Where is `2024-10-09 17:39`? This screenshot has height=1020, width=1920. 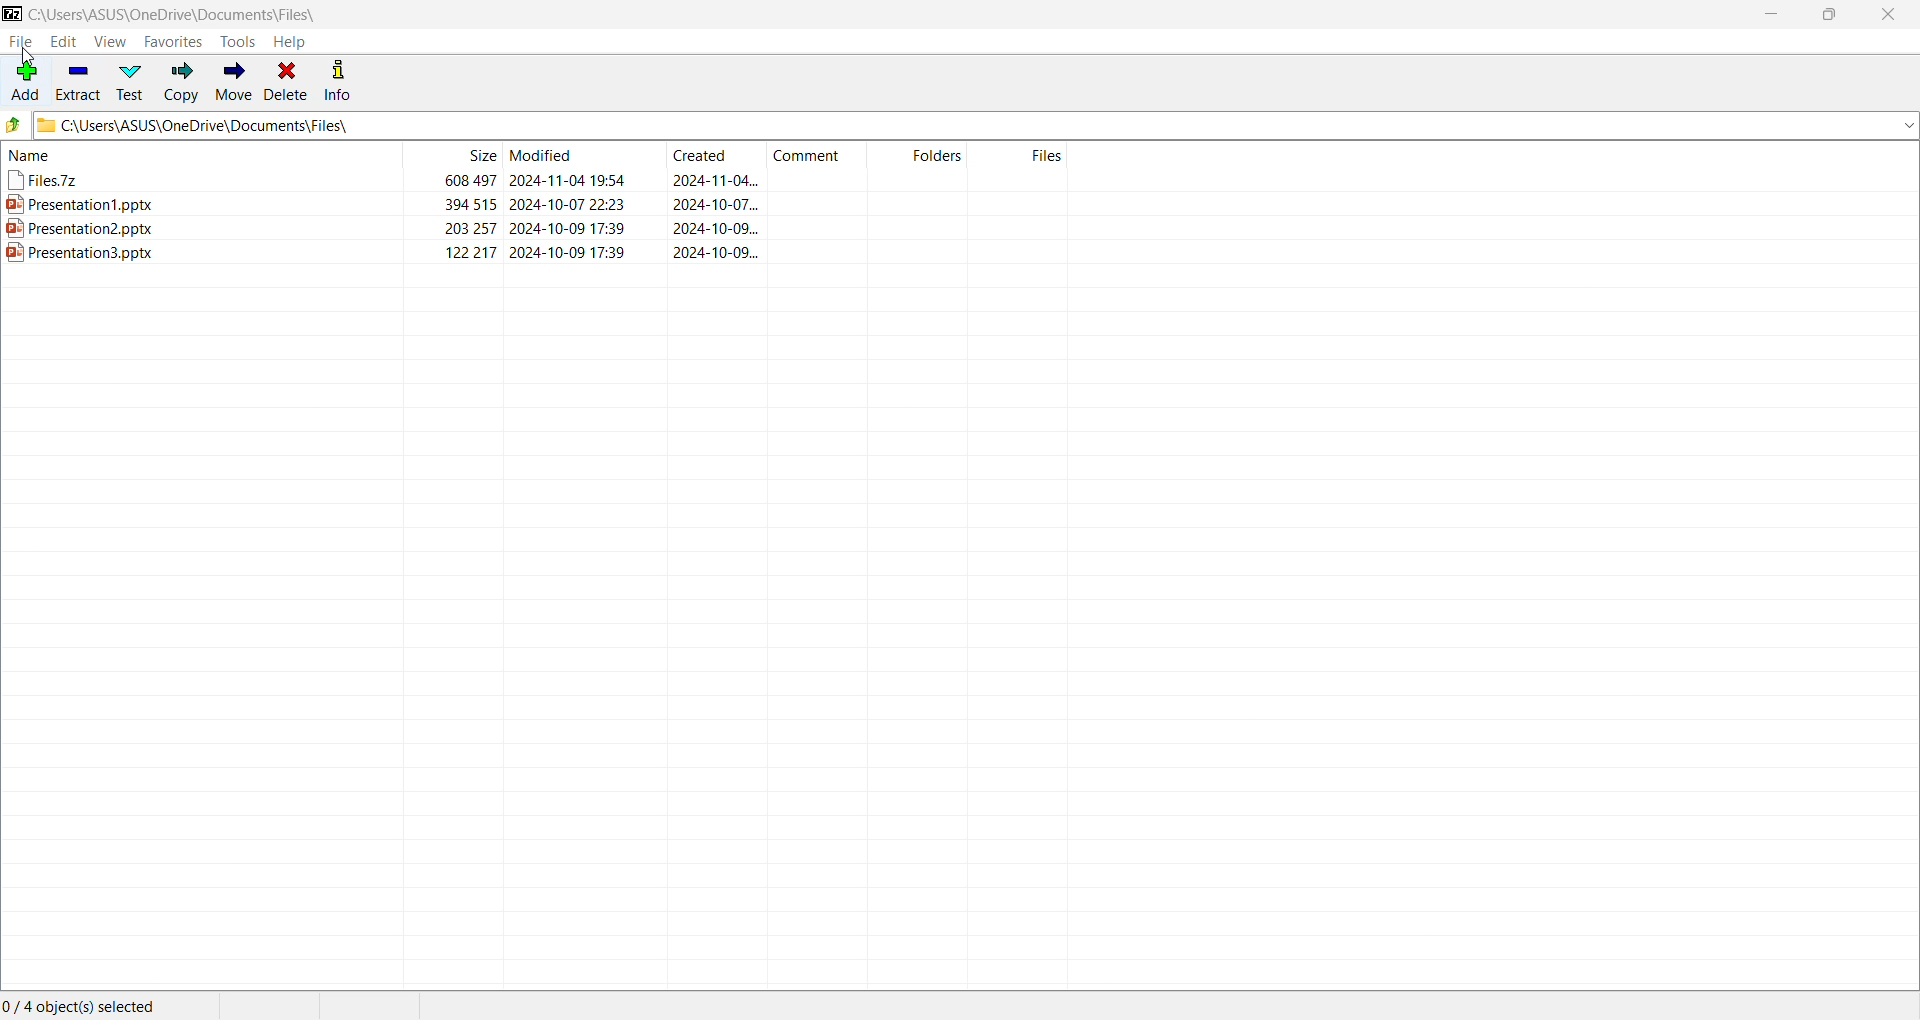 2024-10-09 17:39 is located at coordinates (573, 254).